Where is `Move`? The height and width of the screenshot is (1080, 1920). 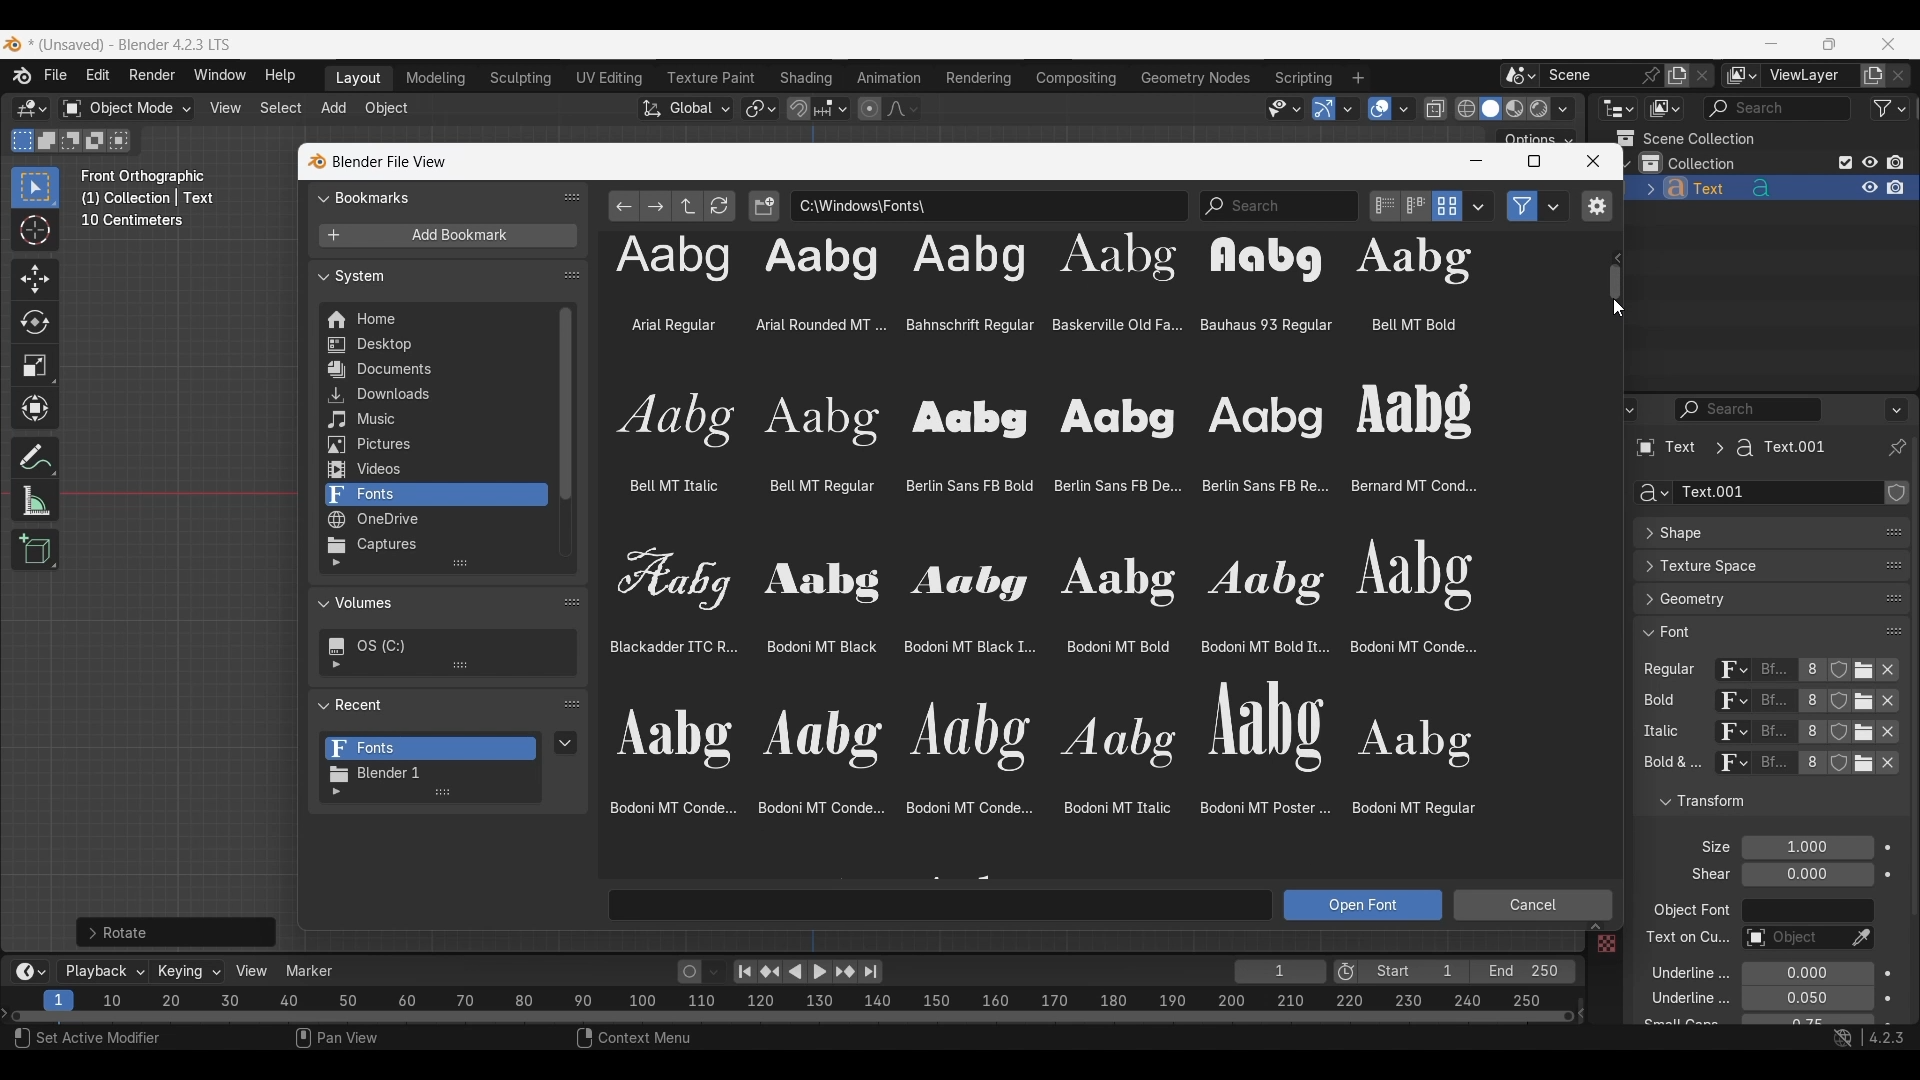 Move is located at coordinates (36, 280).